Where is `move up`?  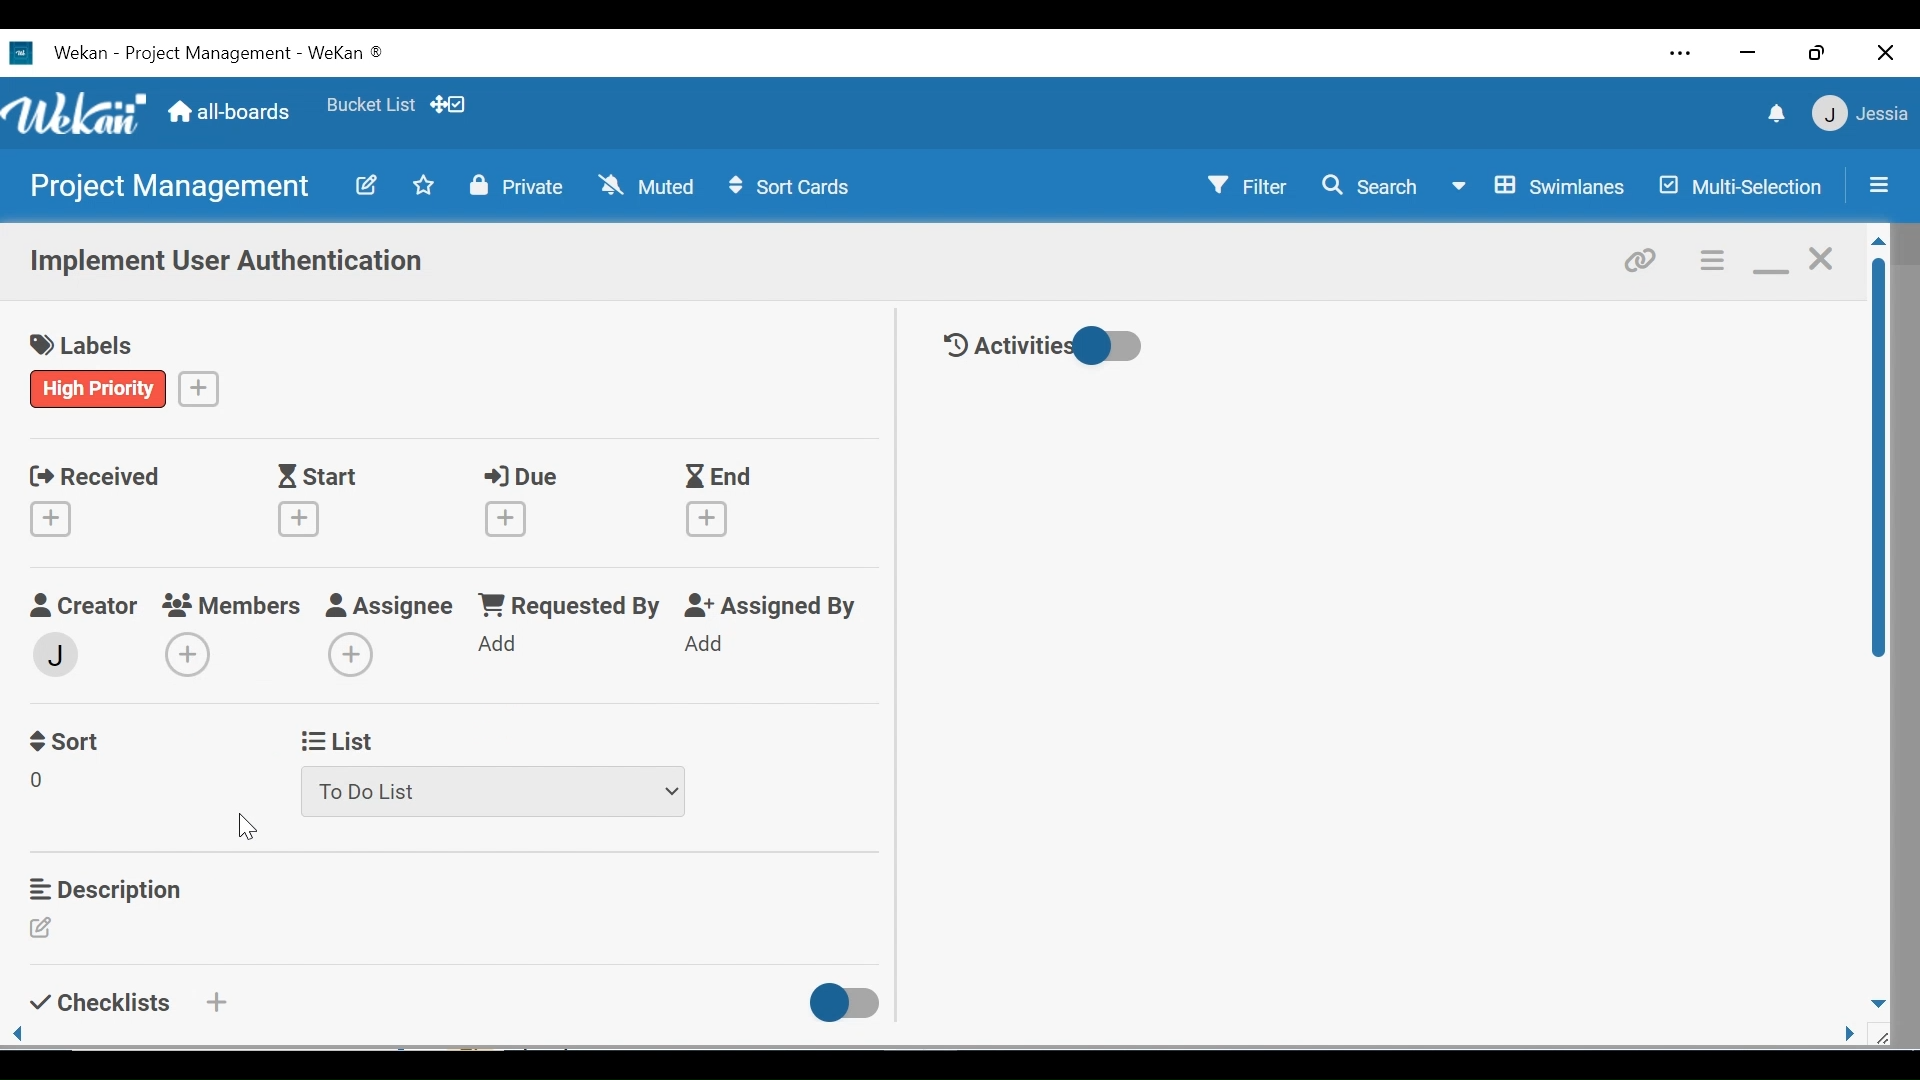 move up is located at coordinates (1877, 242).